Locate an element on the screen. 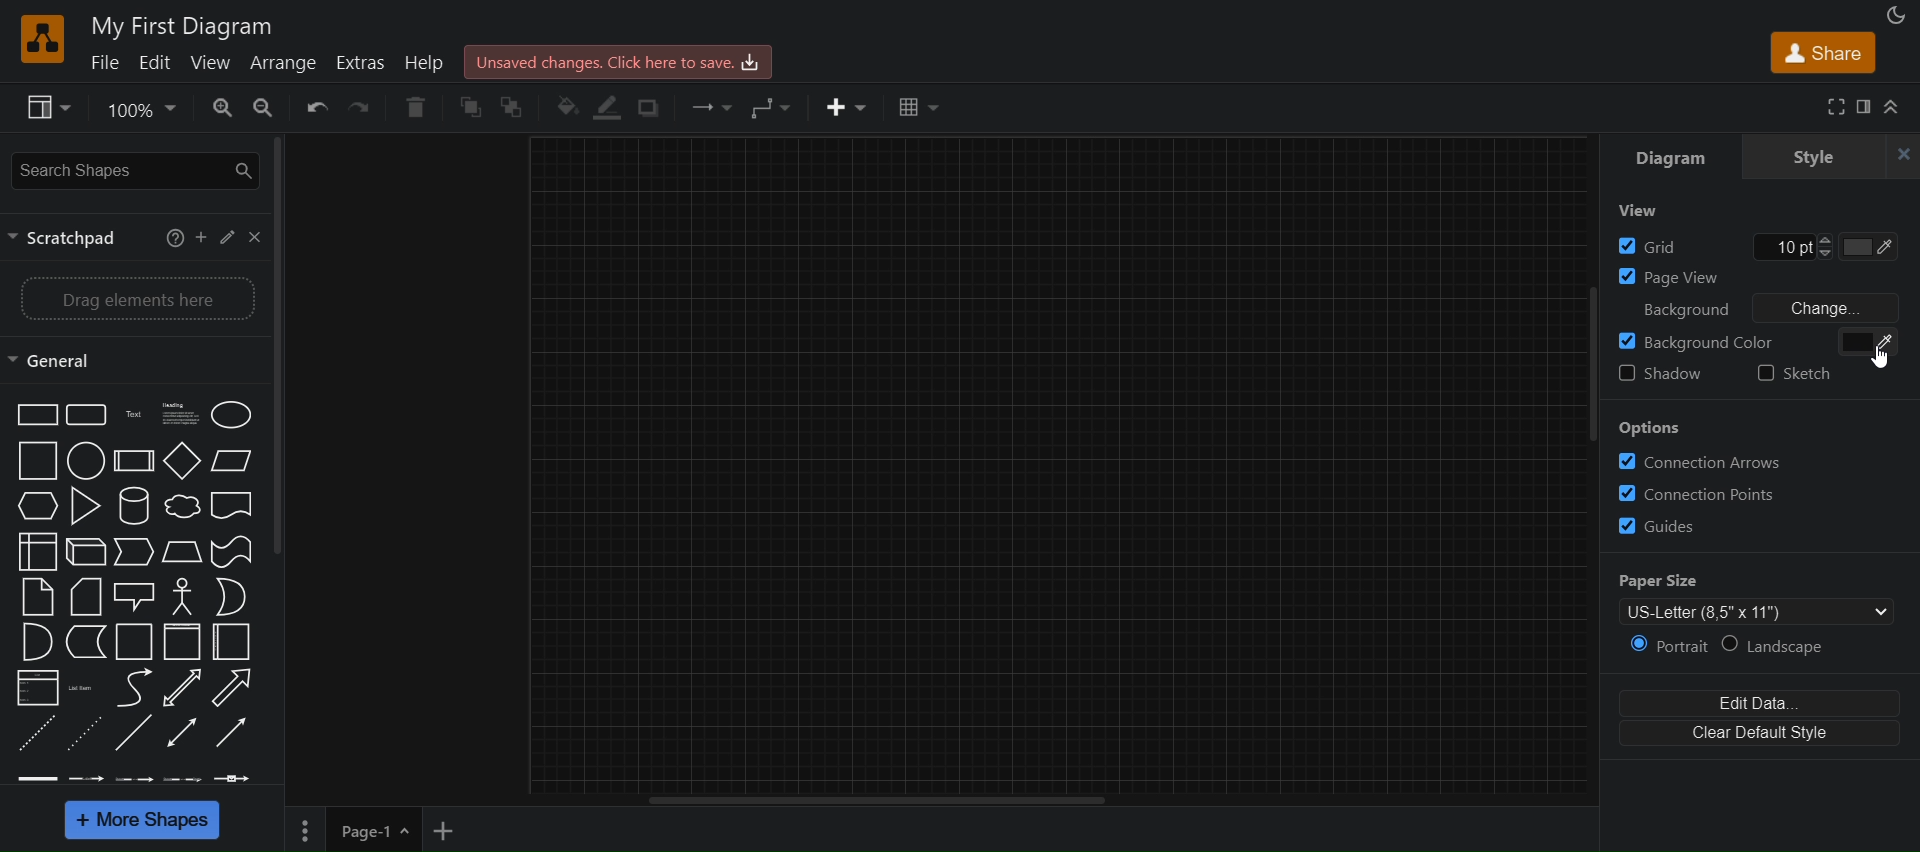 The height and width of the screenshot is (852, 1920). connection arrows is located at coordinates (1761, 463).